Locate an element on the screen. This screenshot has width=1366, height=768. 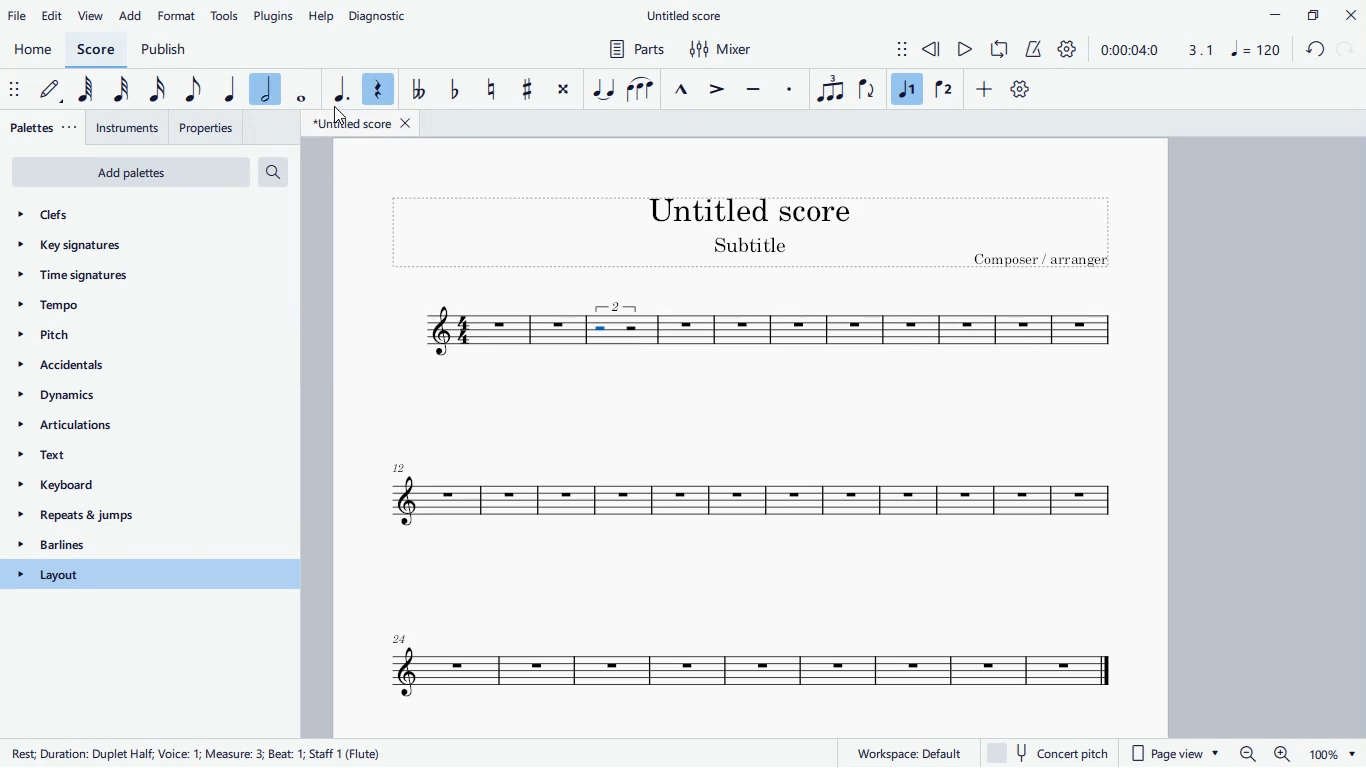
toggle double flat is located at coordinates (417, 91).